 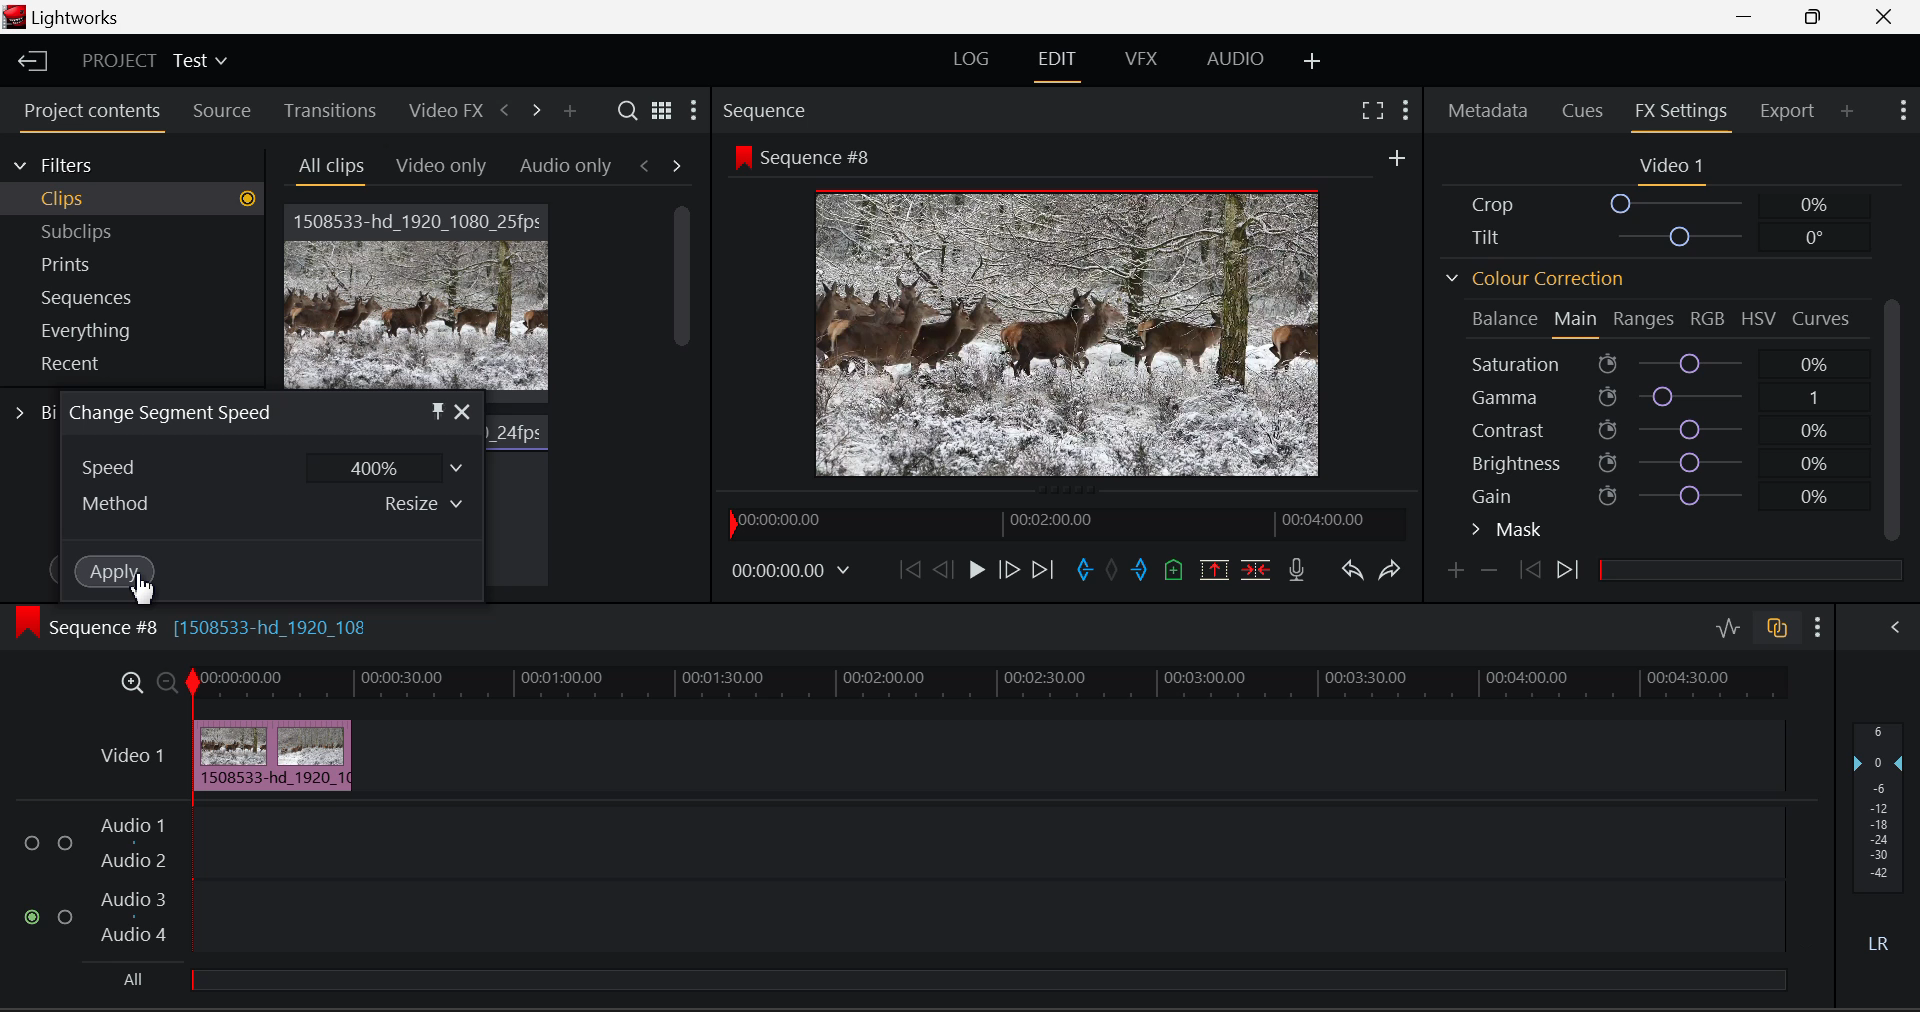 I want to click on LOG, so click(x=974, y=58).